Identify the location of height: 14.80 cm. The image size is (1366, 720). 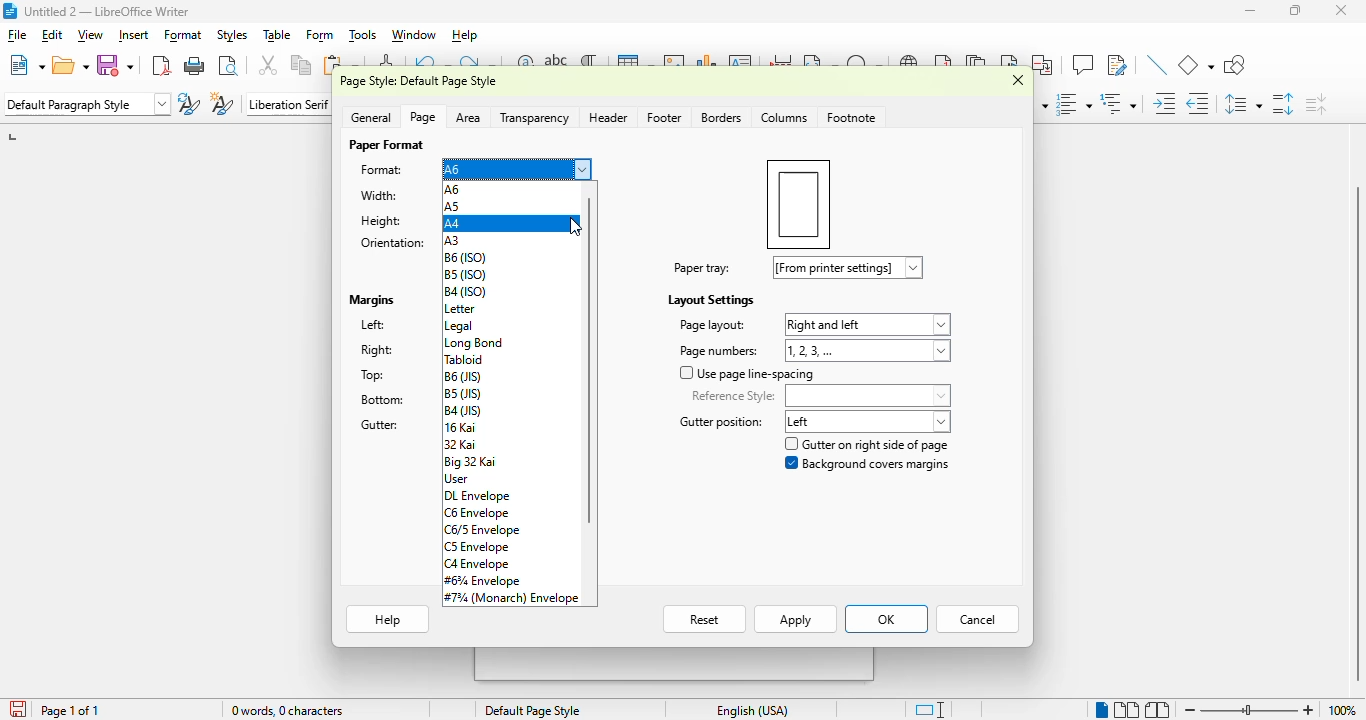
(385, 220).